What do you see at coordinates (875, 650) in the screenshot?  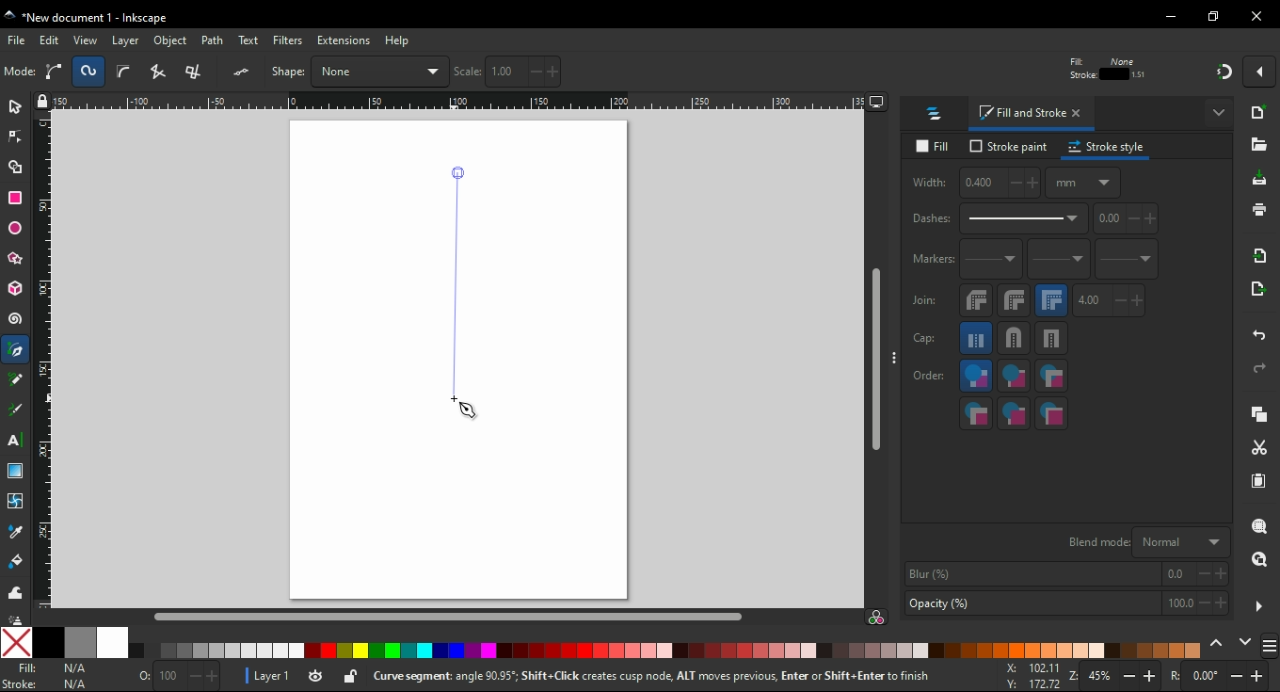 I see `color tone pallete` at bounding box center [875, 650].